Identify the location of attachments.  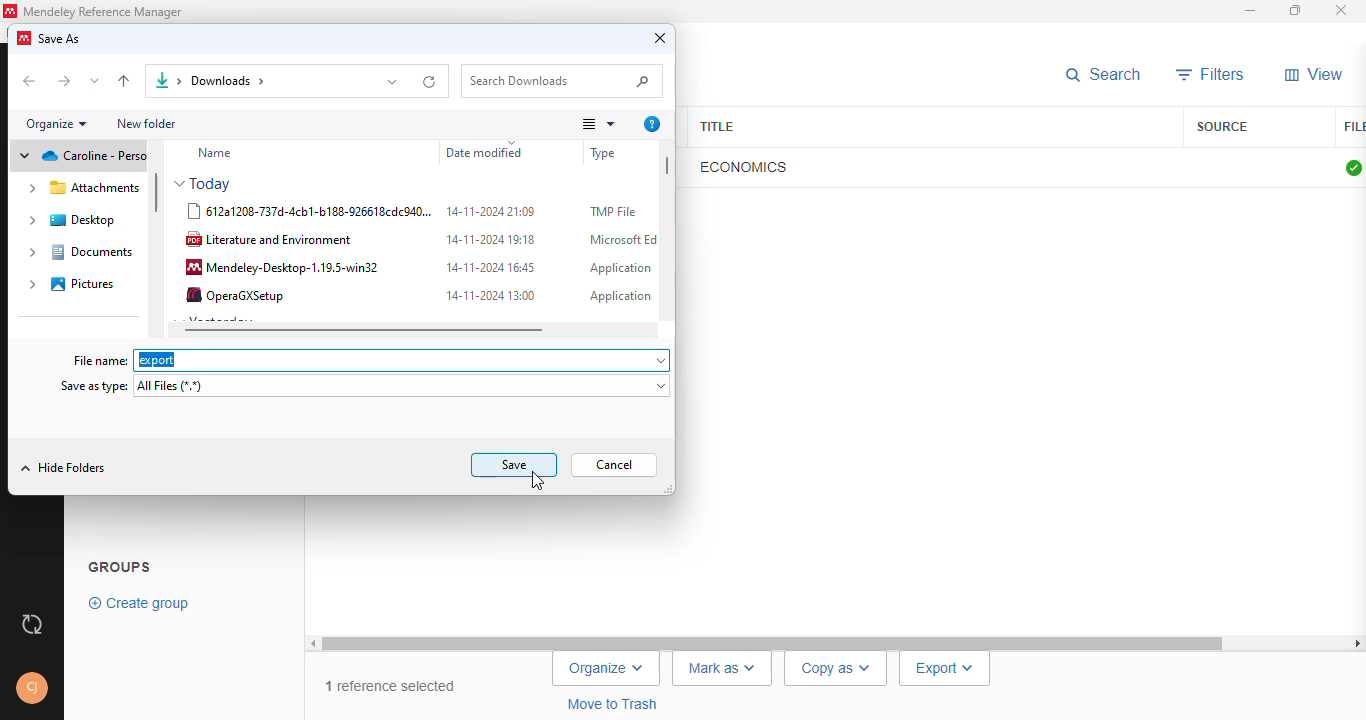
(83, 188).